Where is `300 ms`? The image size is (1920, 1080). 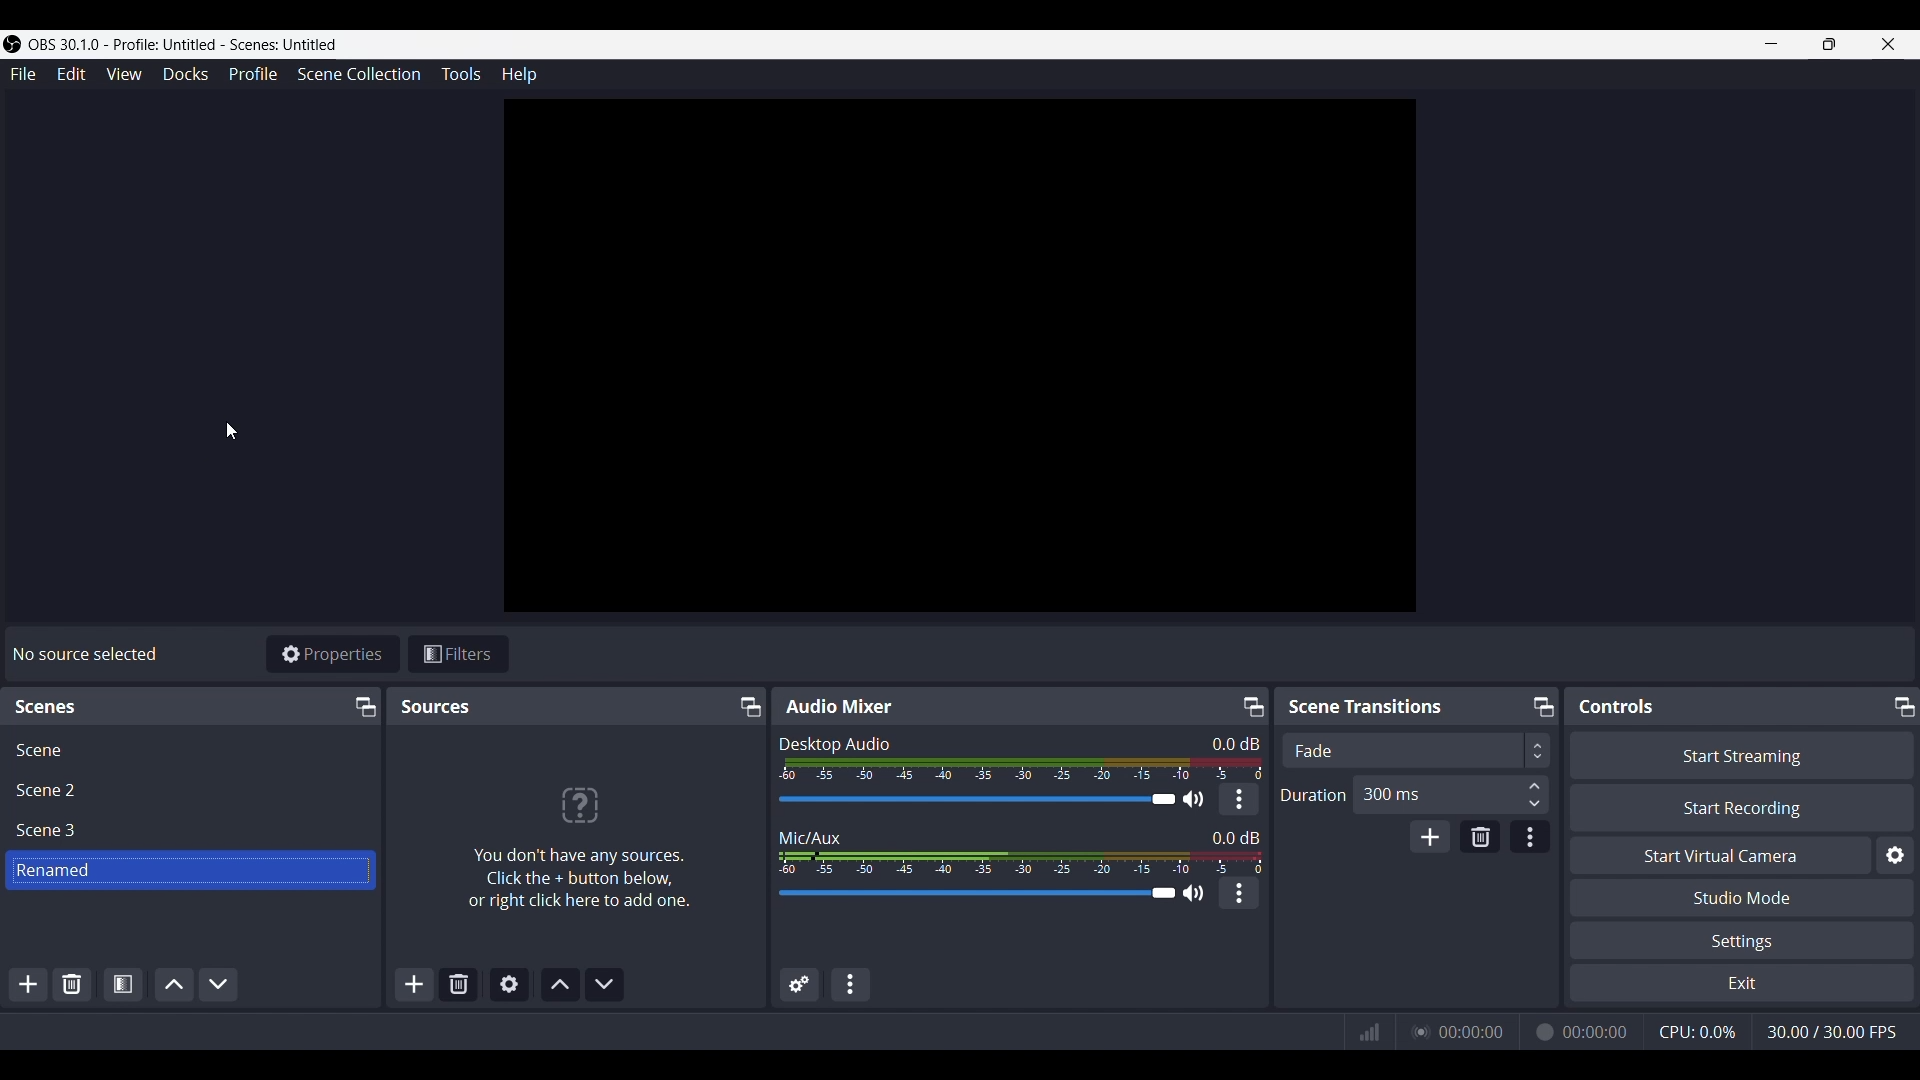 300 ms is located at coordinates (1391, 793).